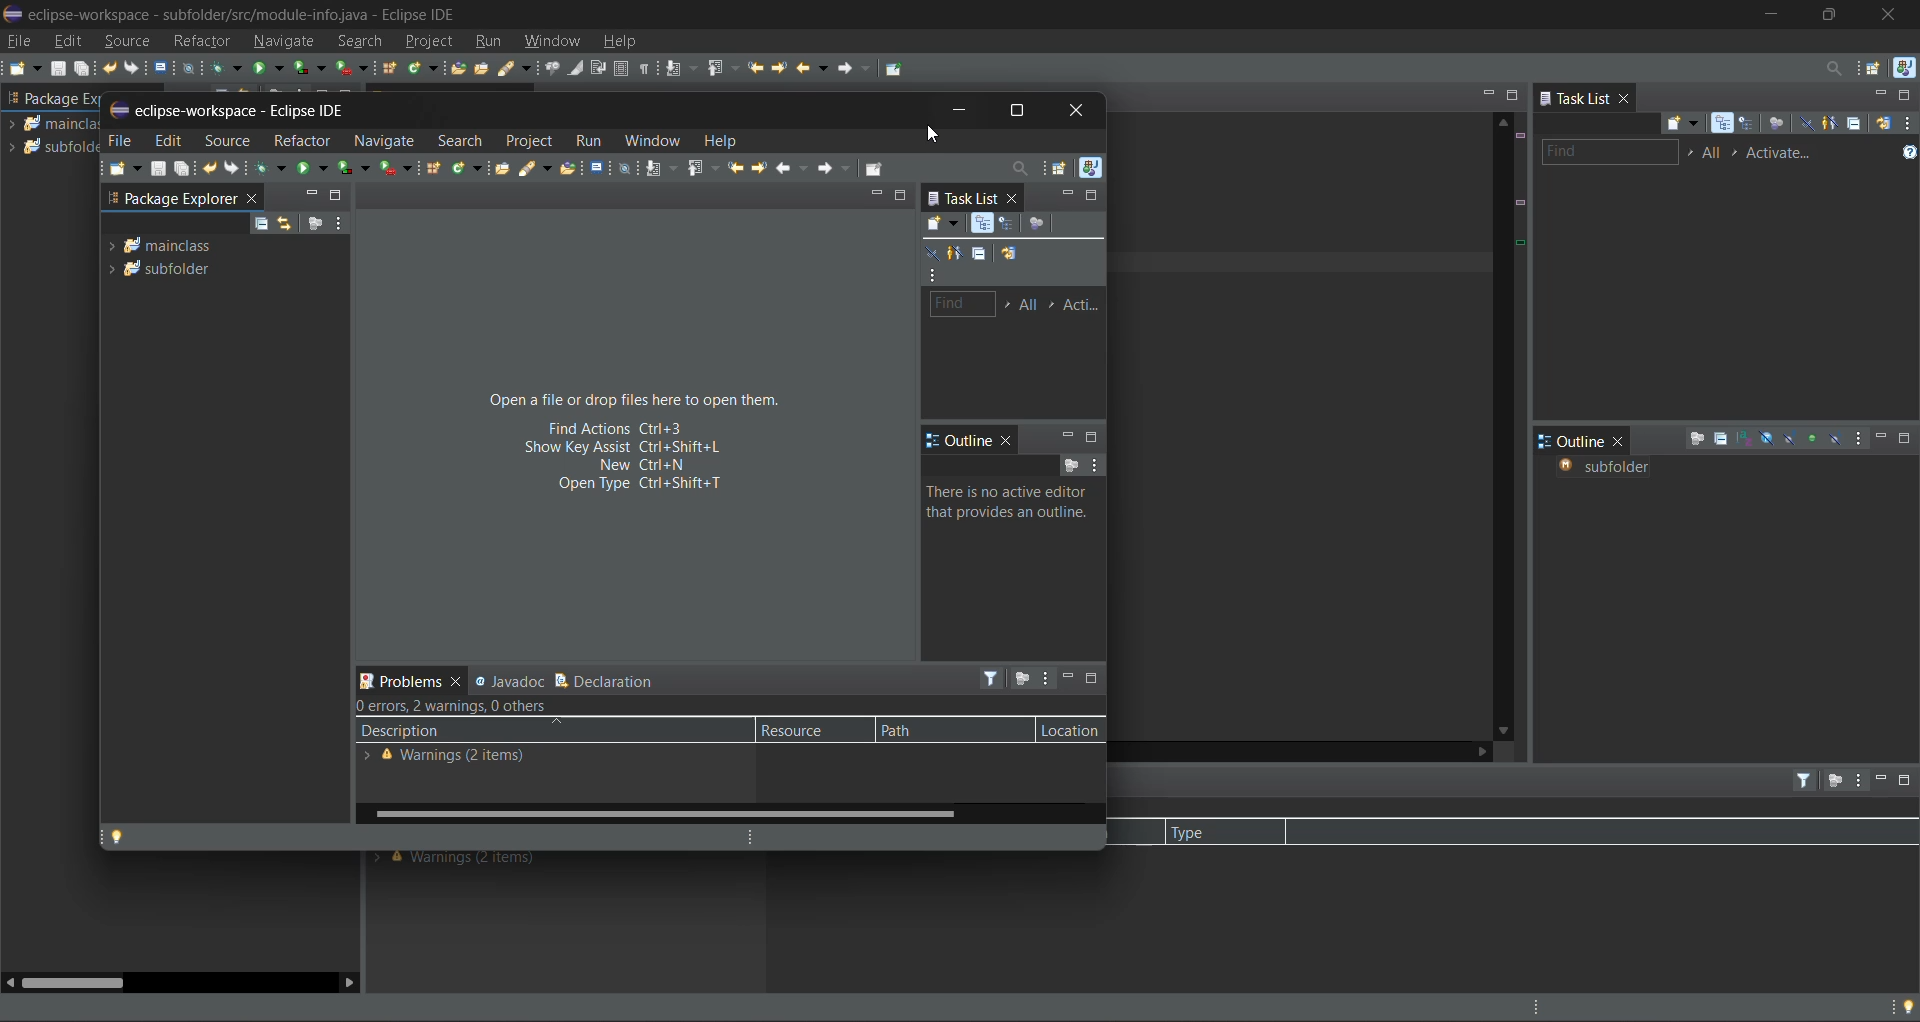 The width and height of the screenshot is (1920, 1022). I want to click on collapse  all, so click(979, 253).